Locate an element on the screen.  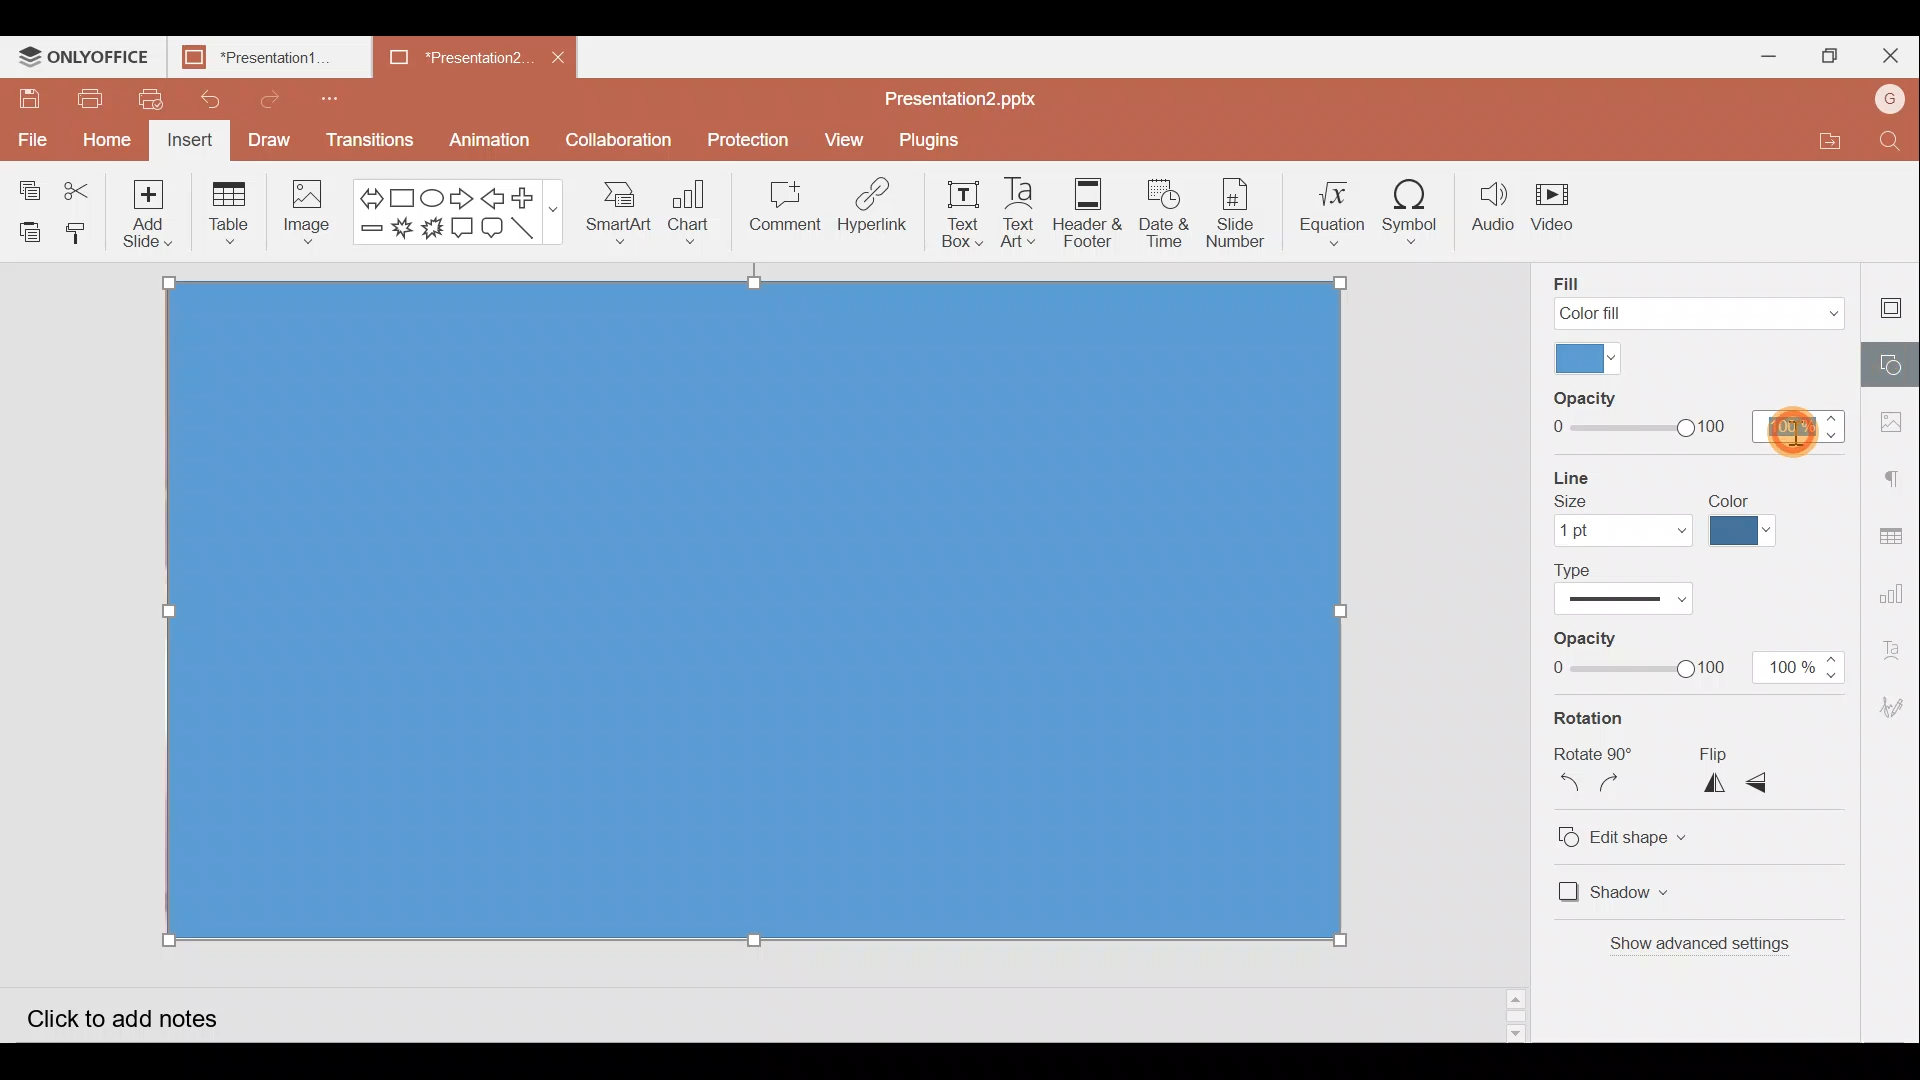
File is located at coordinates (26, 137).